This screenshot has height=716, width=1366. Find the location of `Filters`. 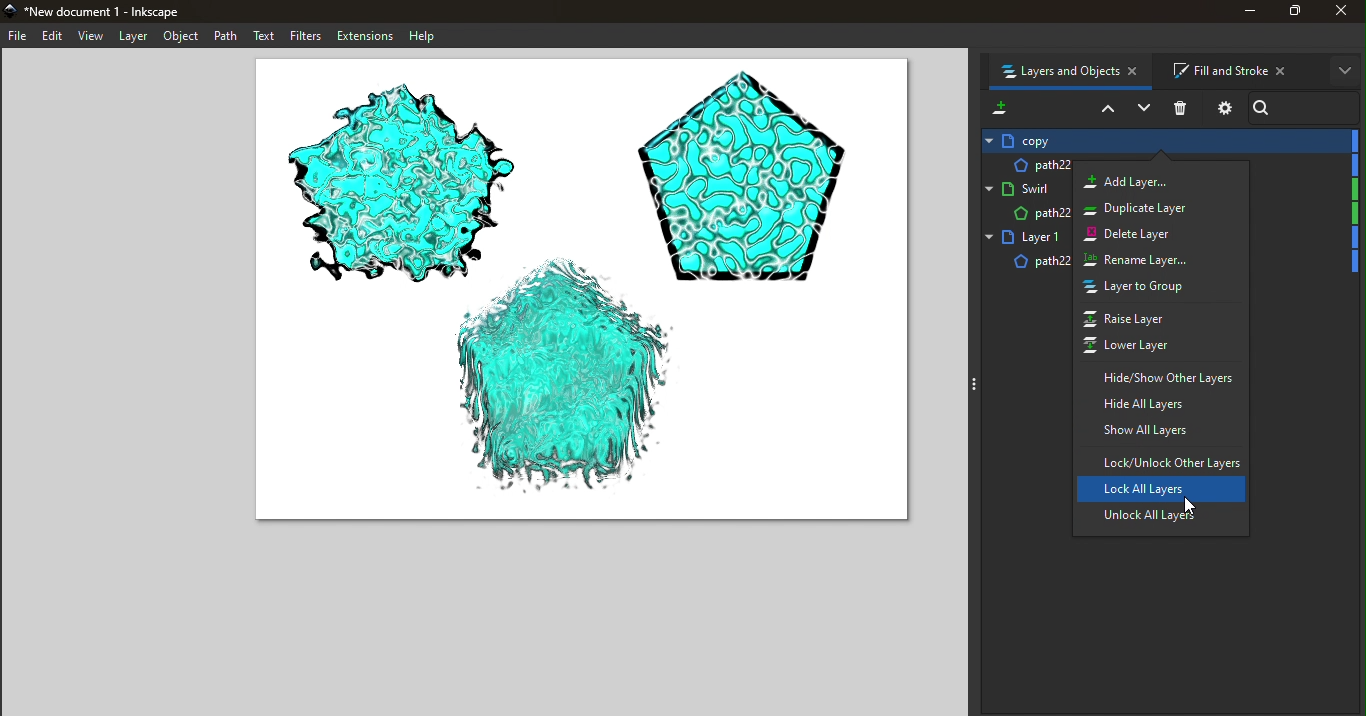

Filters is located at coordinates (302, 36).